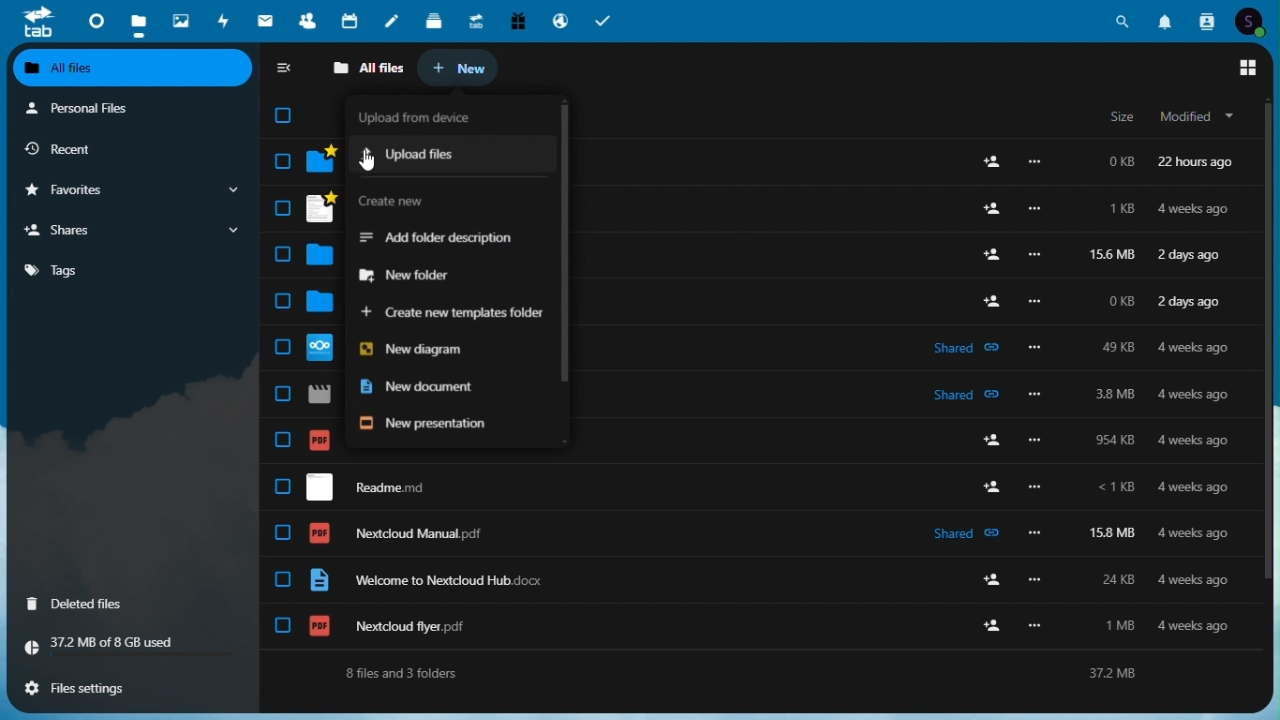 The image size is (1280, 720). Describe the element at coordinates (1191, 258) in the screenshot. I see `2 days ago` at that location.